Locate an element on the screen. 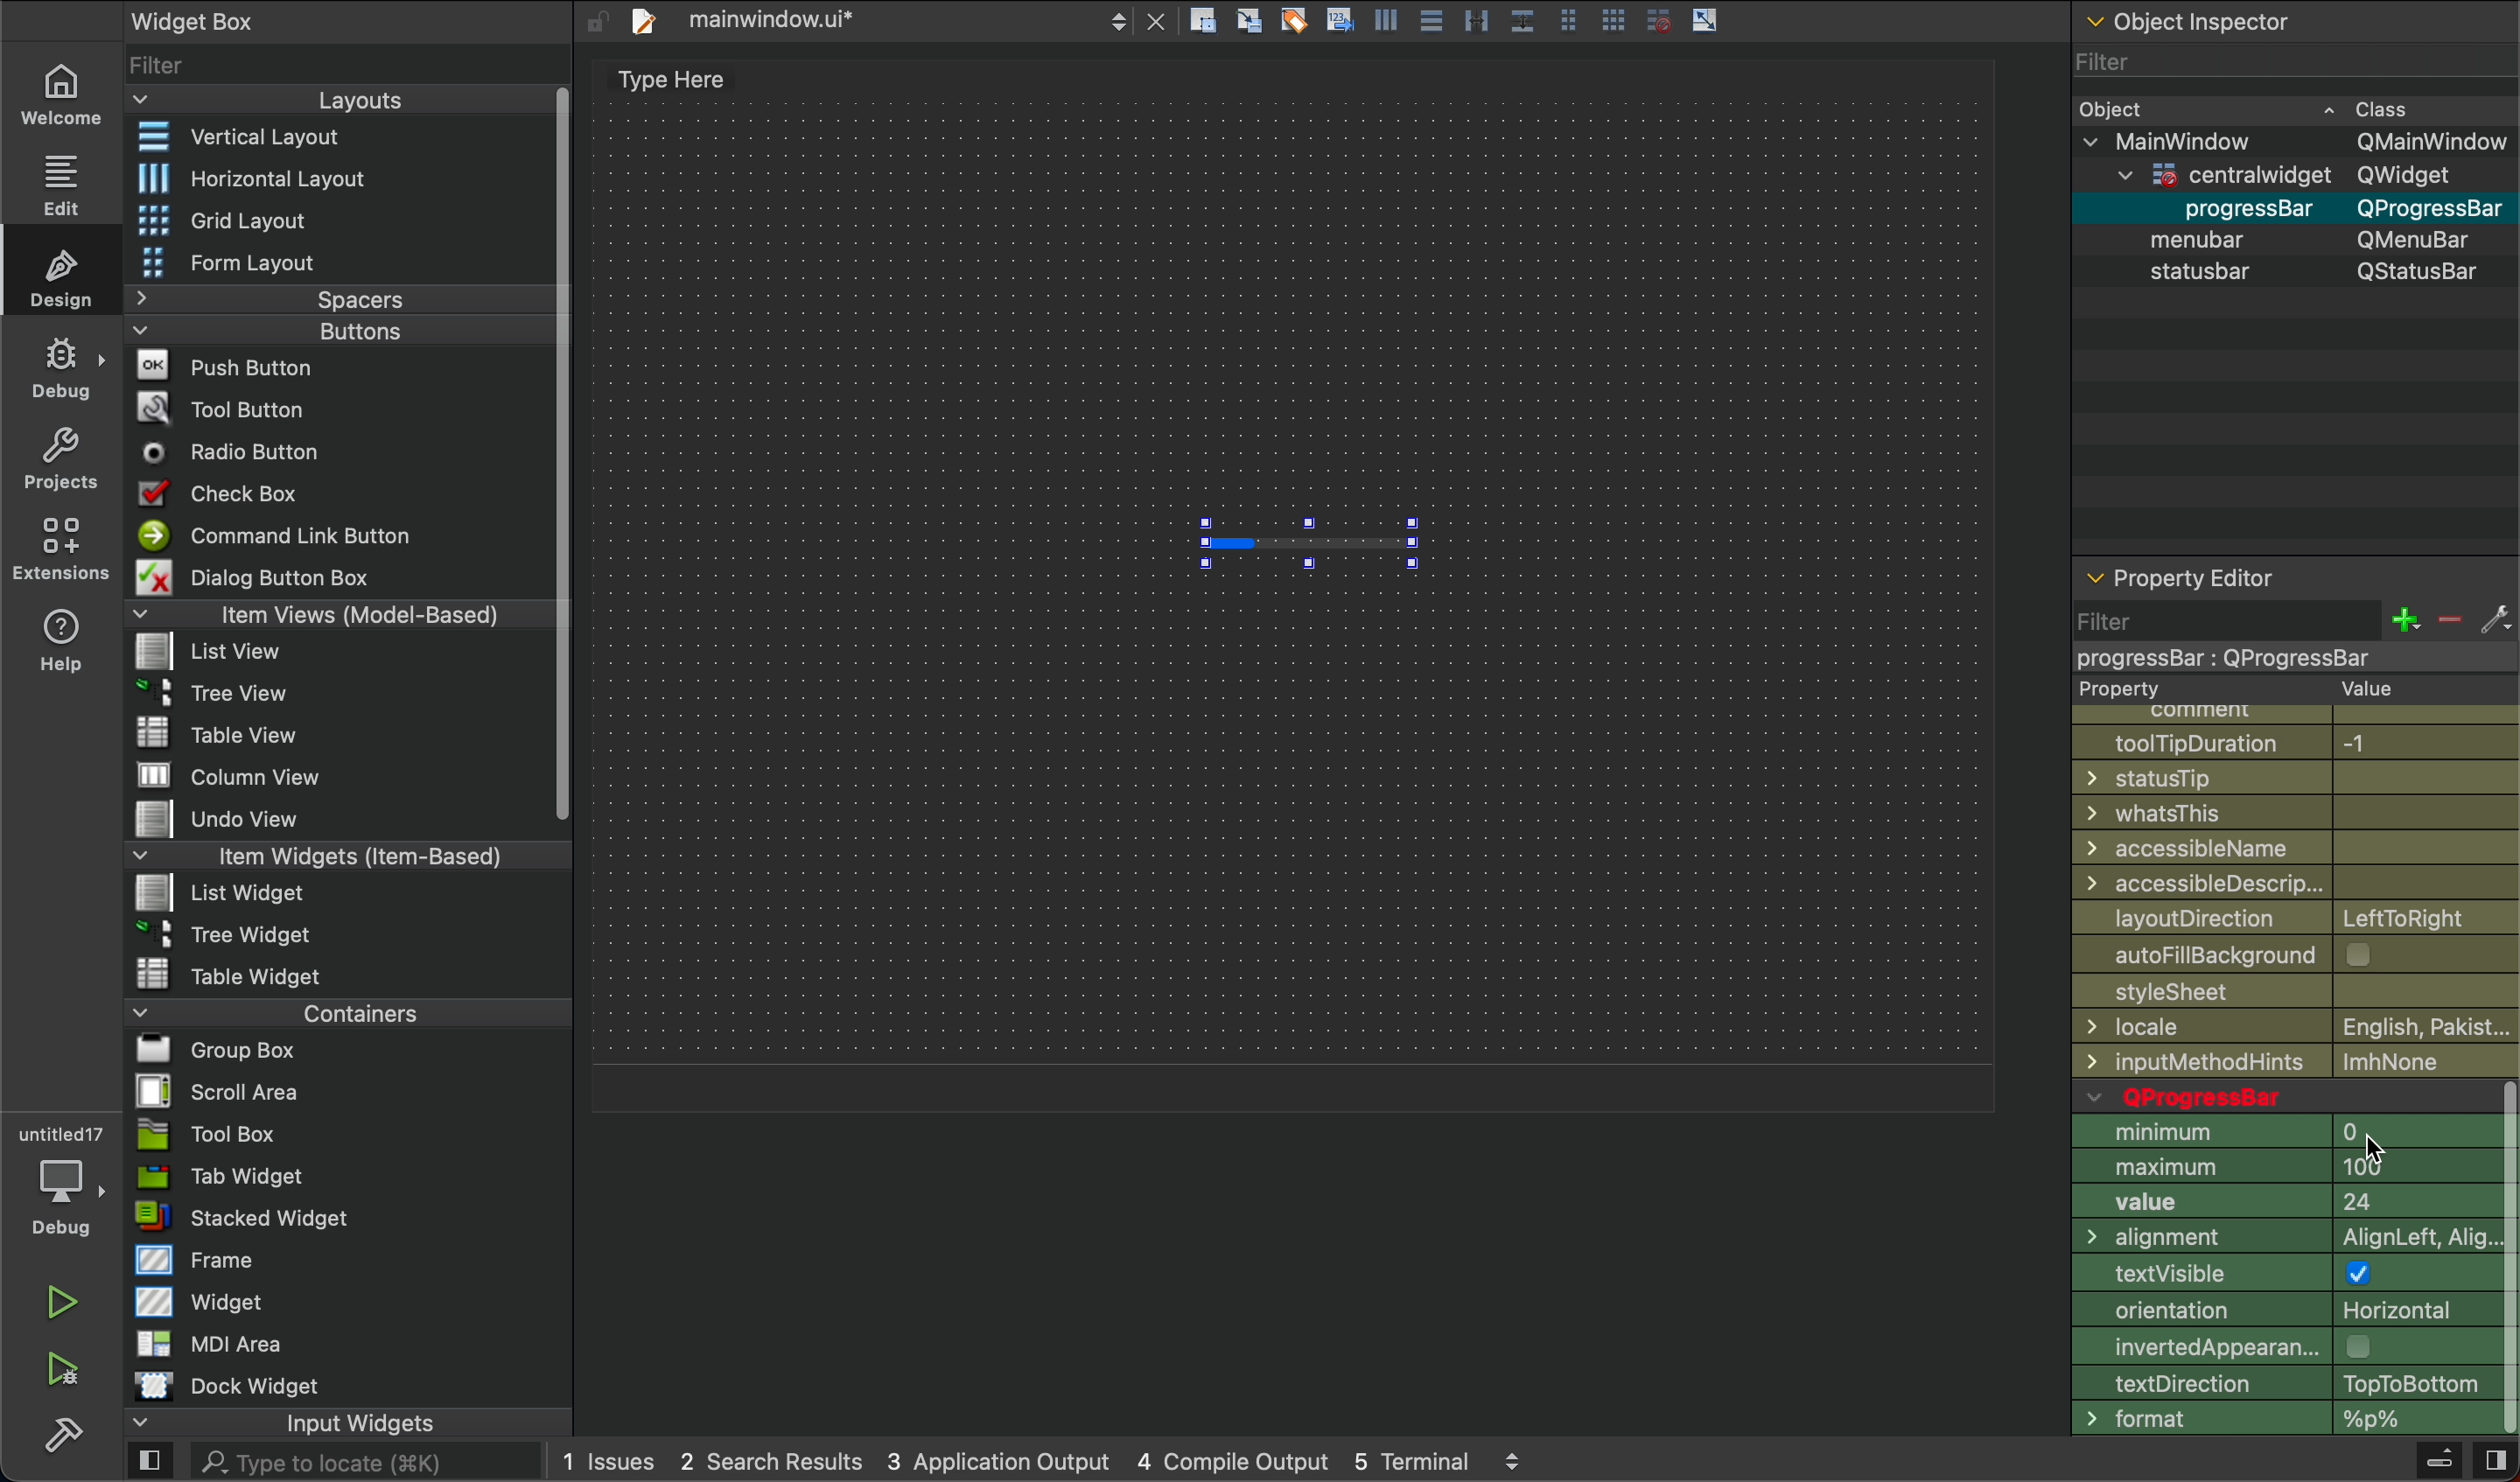 The width and height of the screenshot is (2520, 1482). Form Layout is located at coordinates (253, 263).